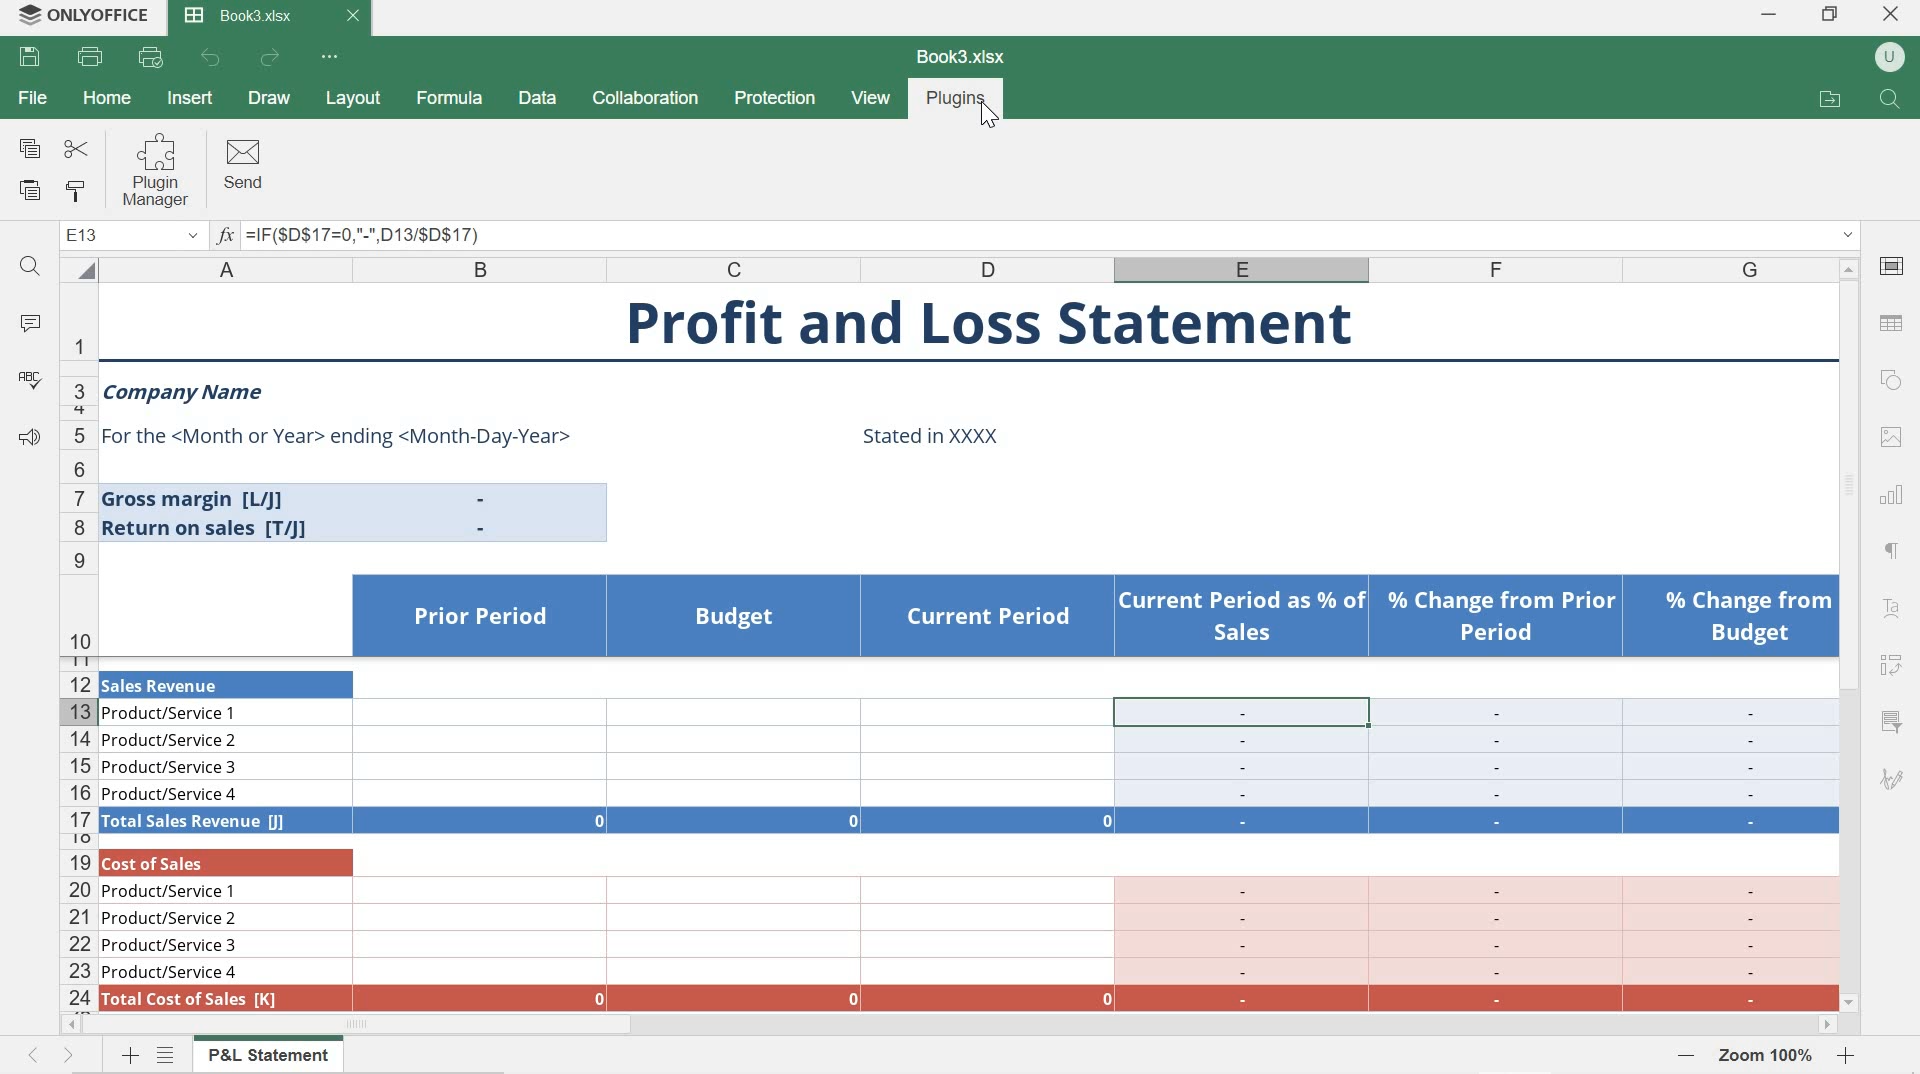 The width and height of the screenshot is (1920, 1074). What do you see at coordinates (735, 617) in the screenshot?
I see `Budget` at bounding box center [735, 617].